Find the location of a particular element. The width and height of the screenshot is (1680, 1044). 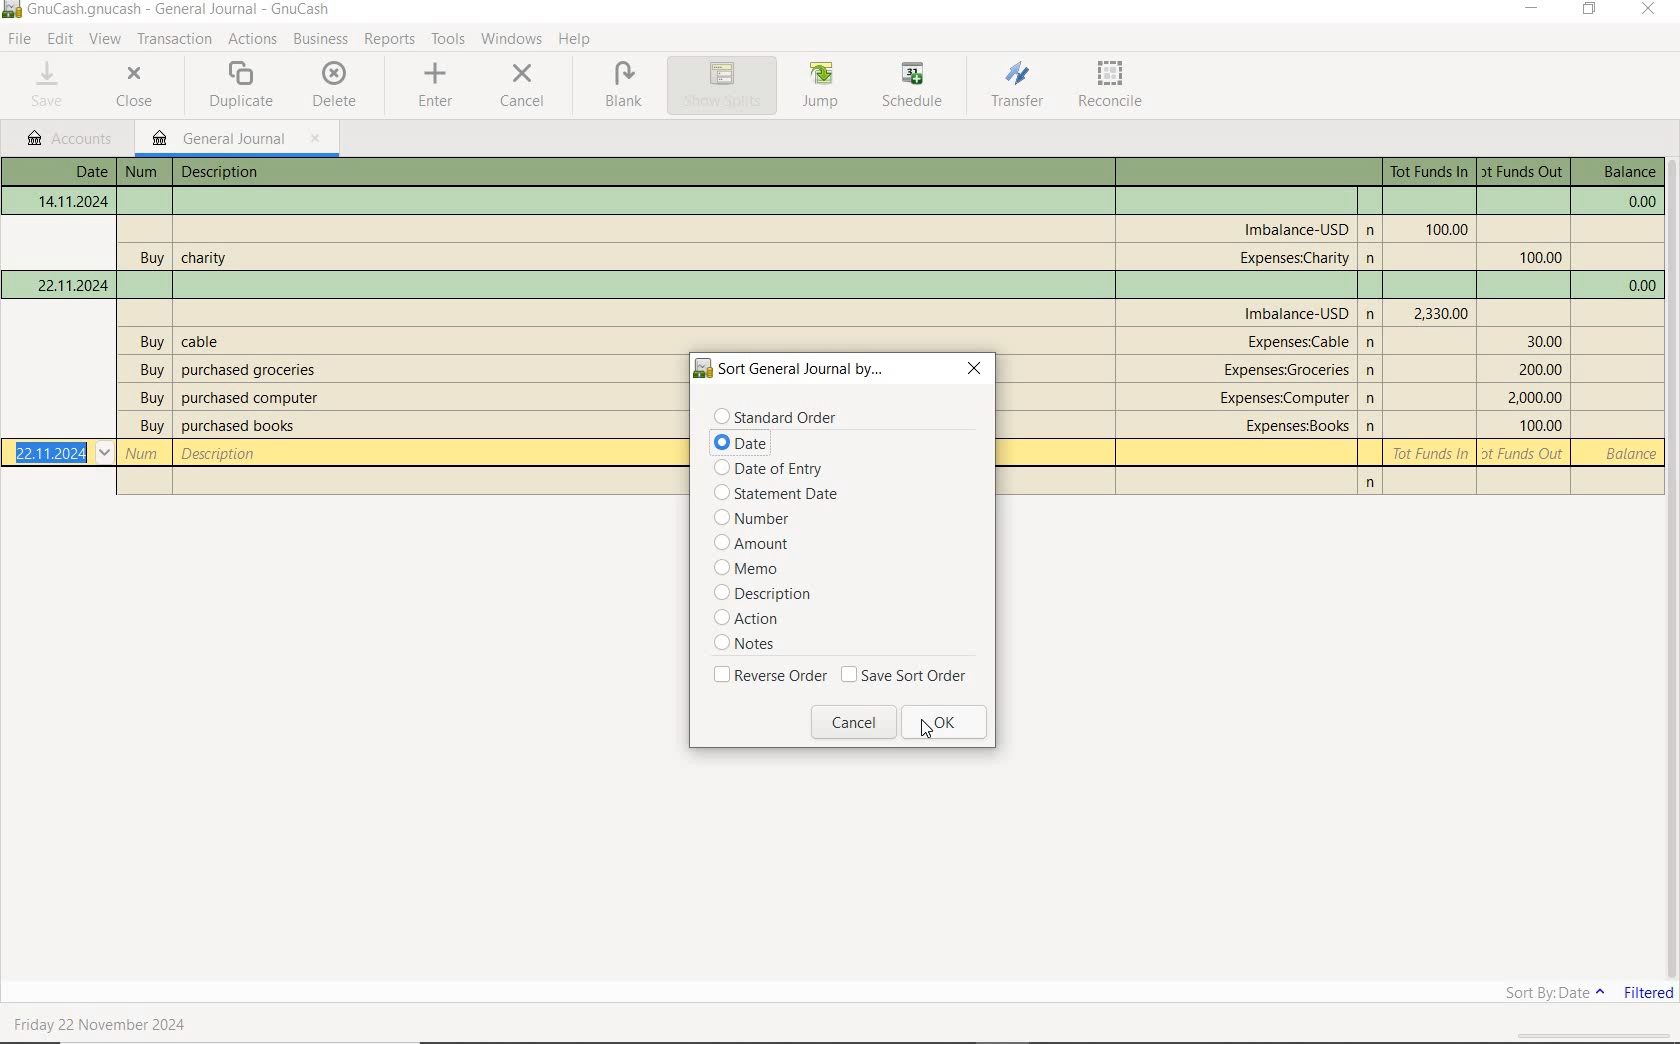

GENERAL JOURNAL is located at coordinates (235, 140).